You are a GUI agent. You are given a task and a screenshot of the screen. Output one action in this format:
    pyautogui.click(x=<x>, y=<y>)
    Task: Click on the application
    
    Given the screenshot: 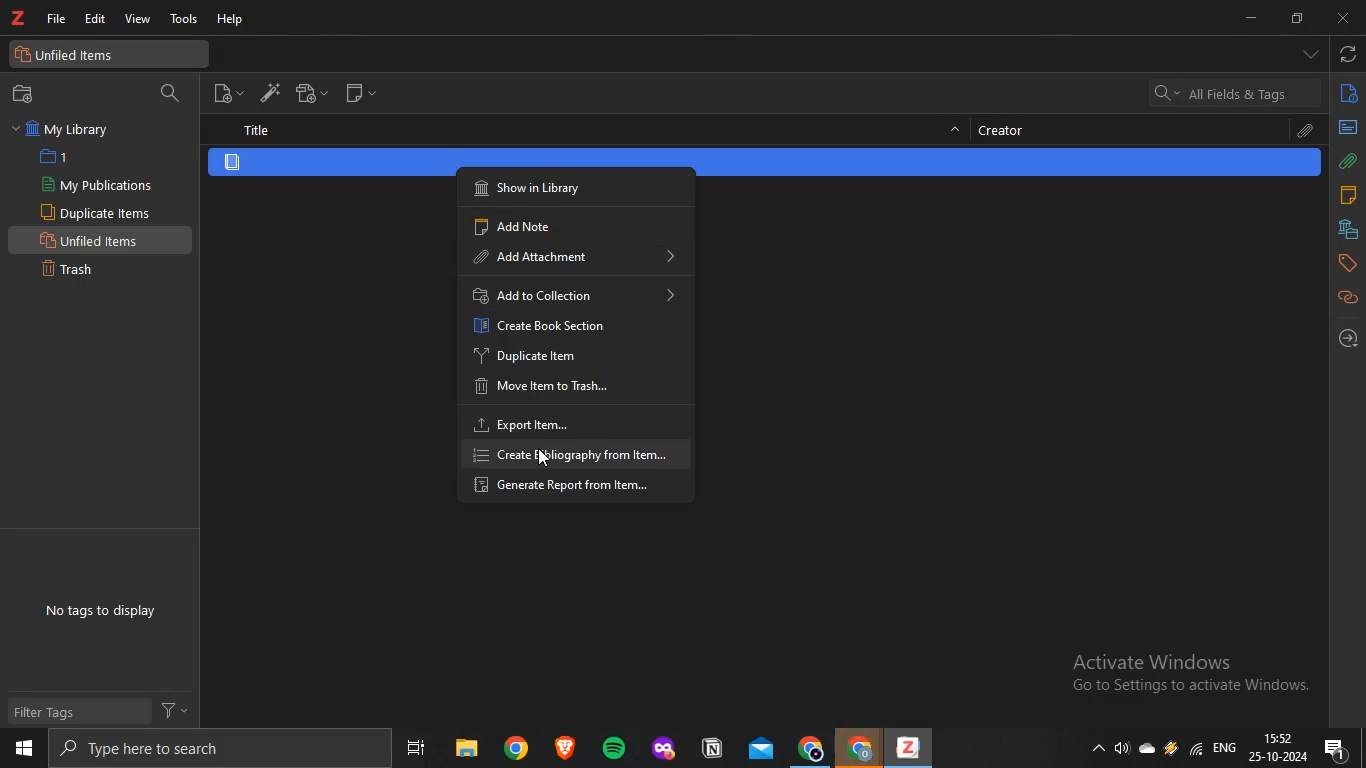 What is the action you would take?
    pyautogui.click(x=666, y=749)
    